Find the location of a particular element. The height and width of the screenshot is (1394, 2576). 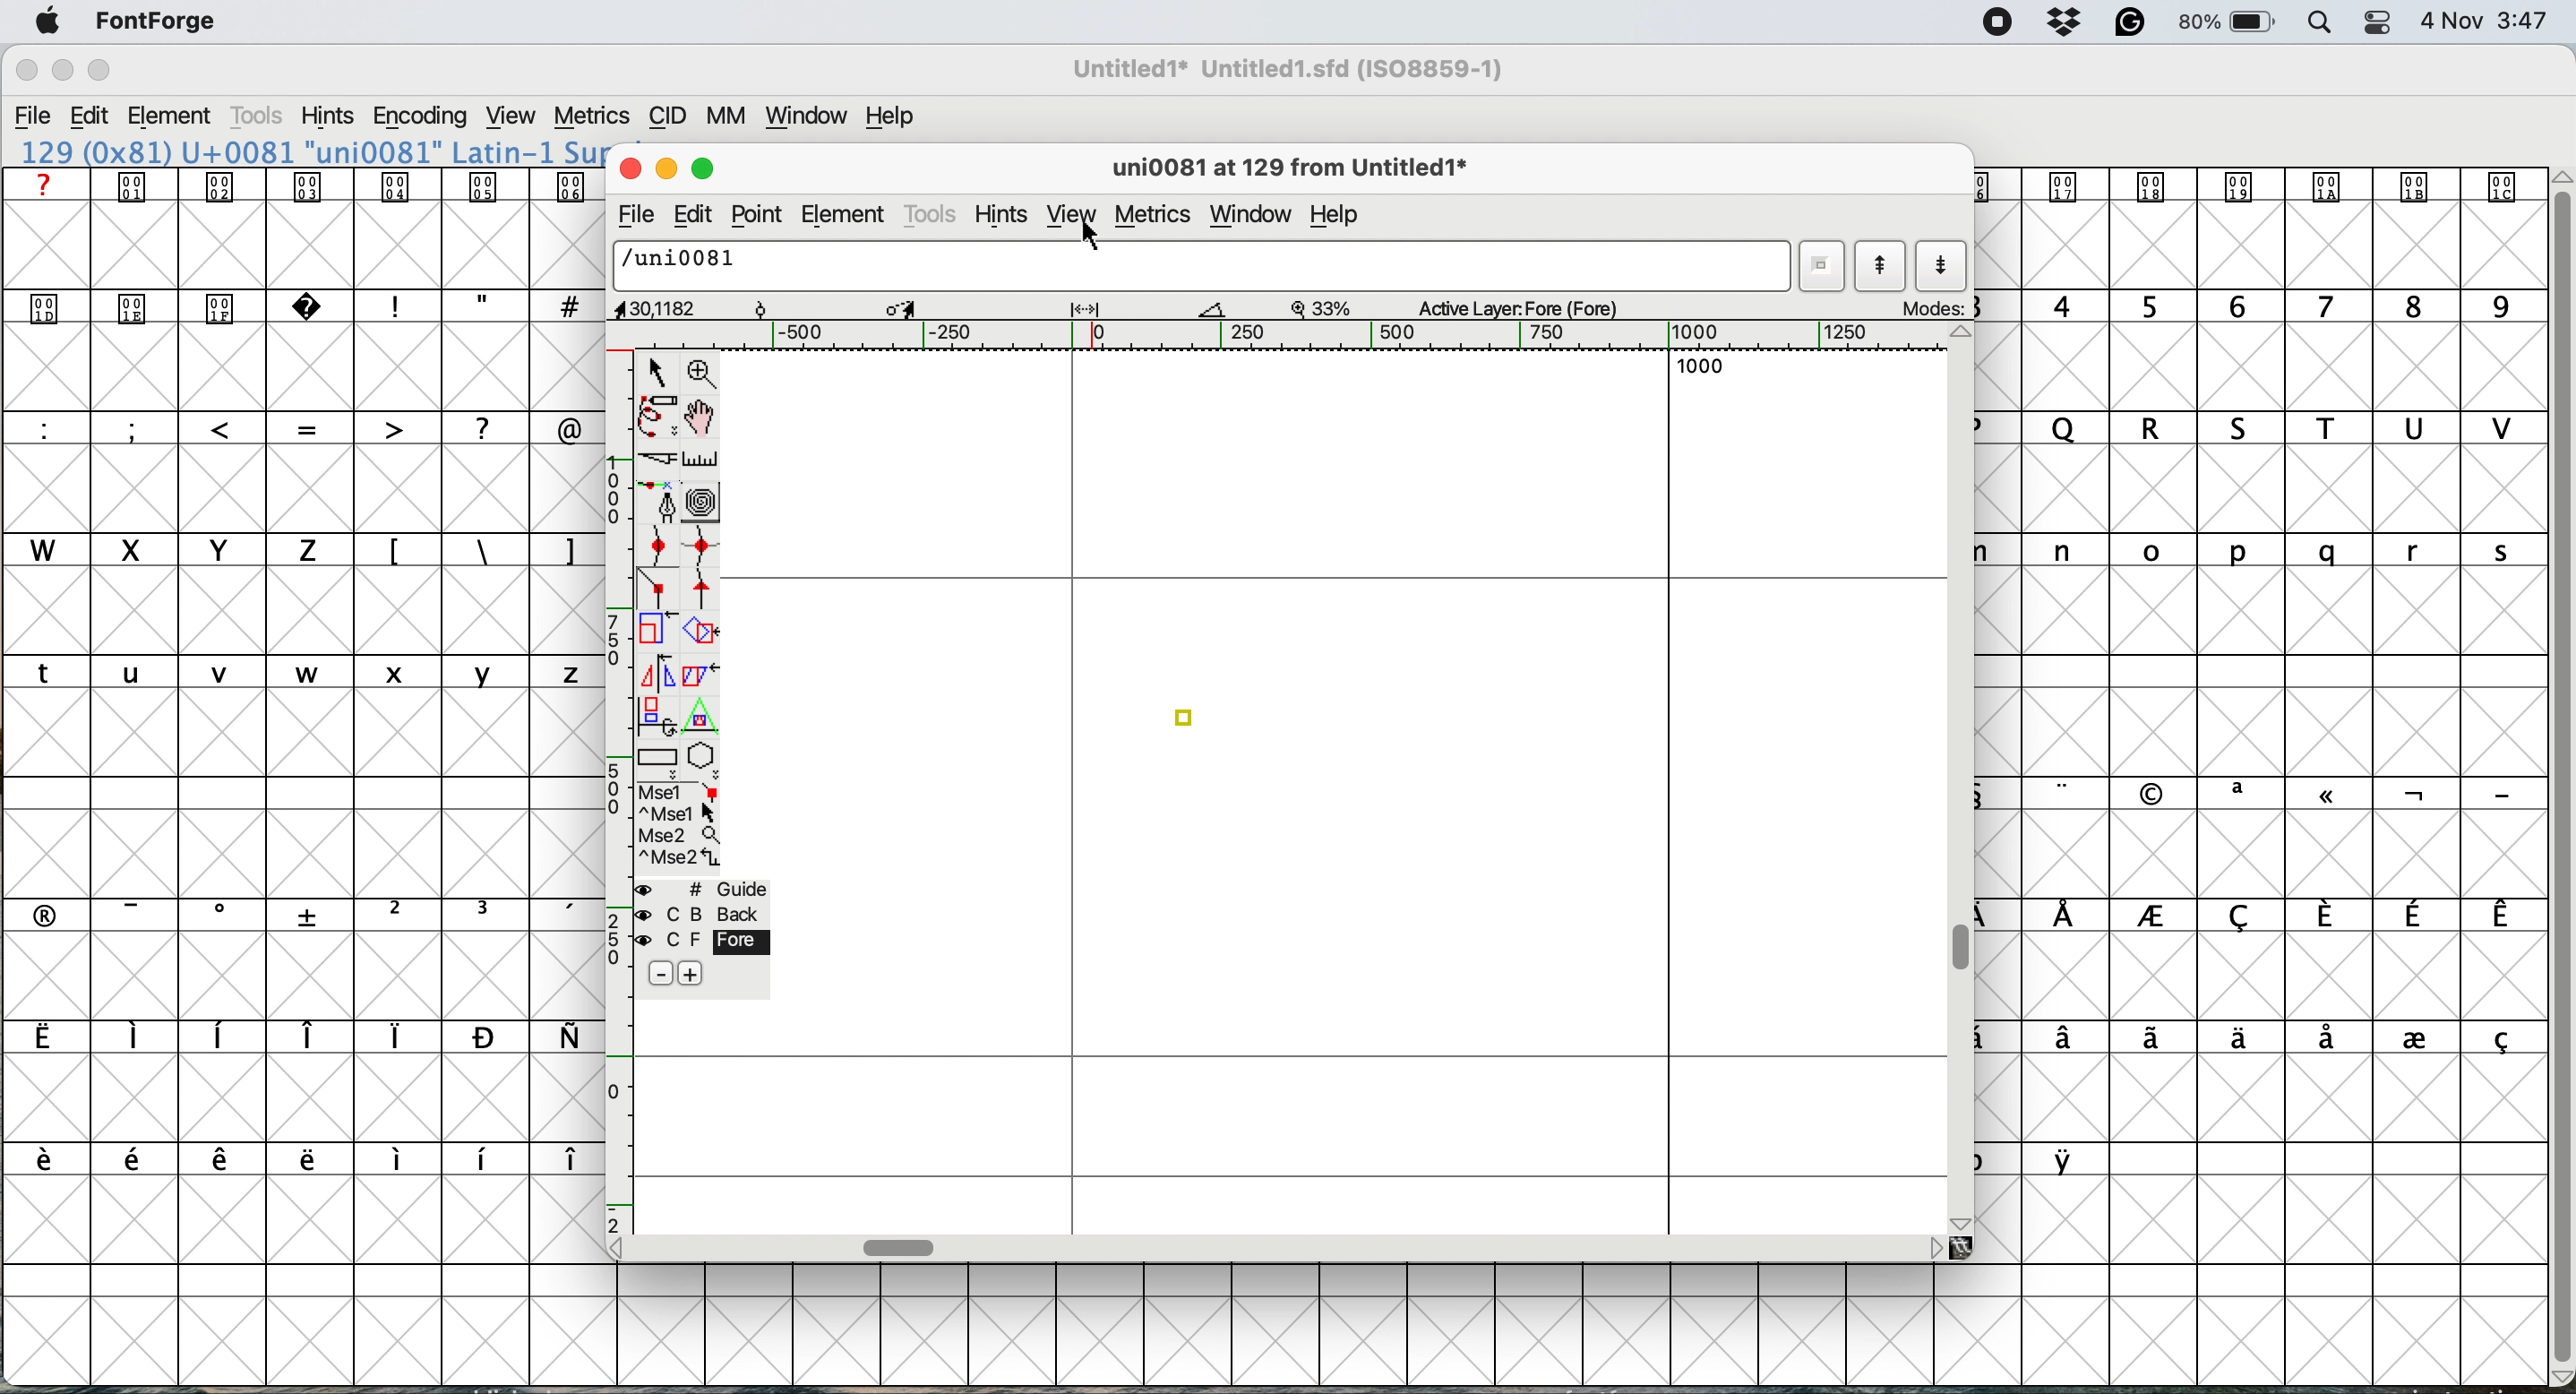

zoom is located at coordinates (707, 373).